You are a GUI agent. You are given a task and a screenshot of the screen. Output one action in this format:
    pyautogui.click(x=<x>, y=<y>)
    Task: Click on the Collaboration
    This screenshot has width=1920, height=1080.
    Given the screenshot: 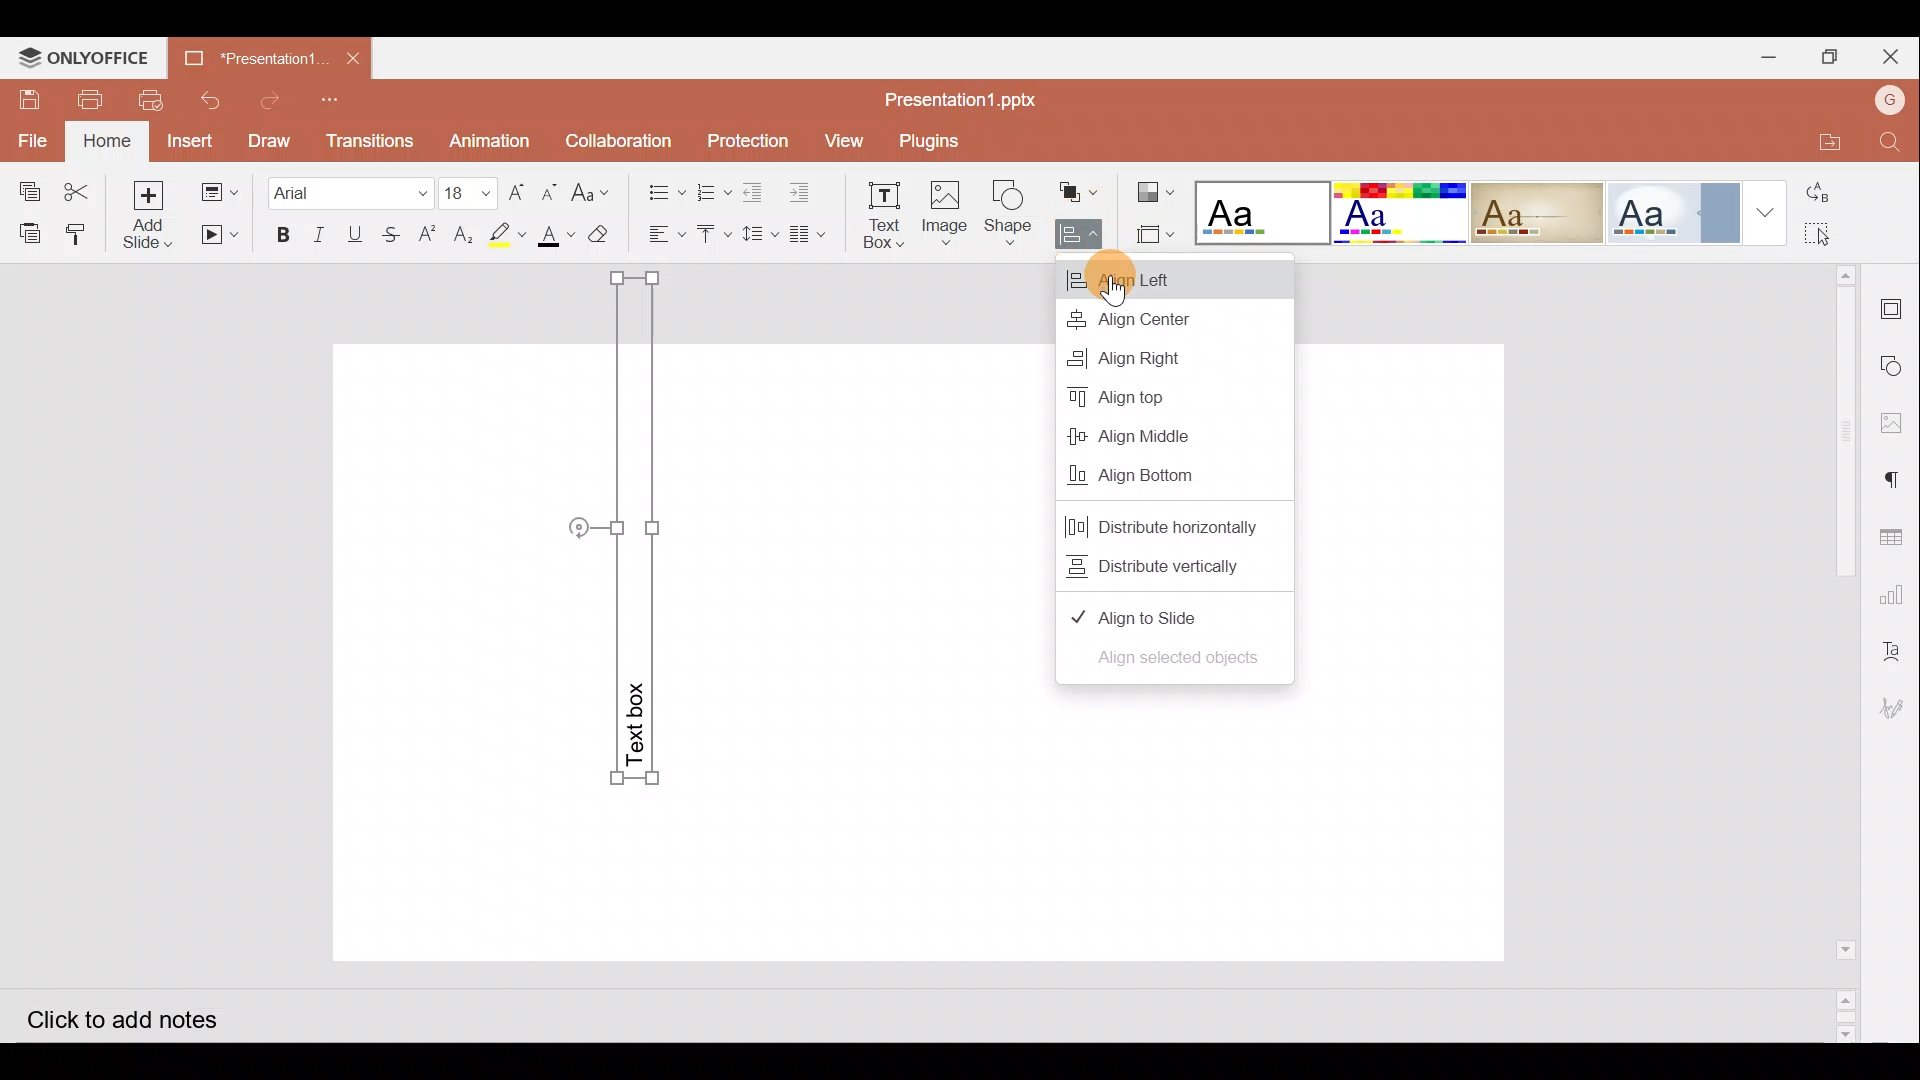 What is the action you would take?
    pyautogui.click(x=620, y=139)
    